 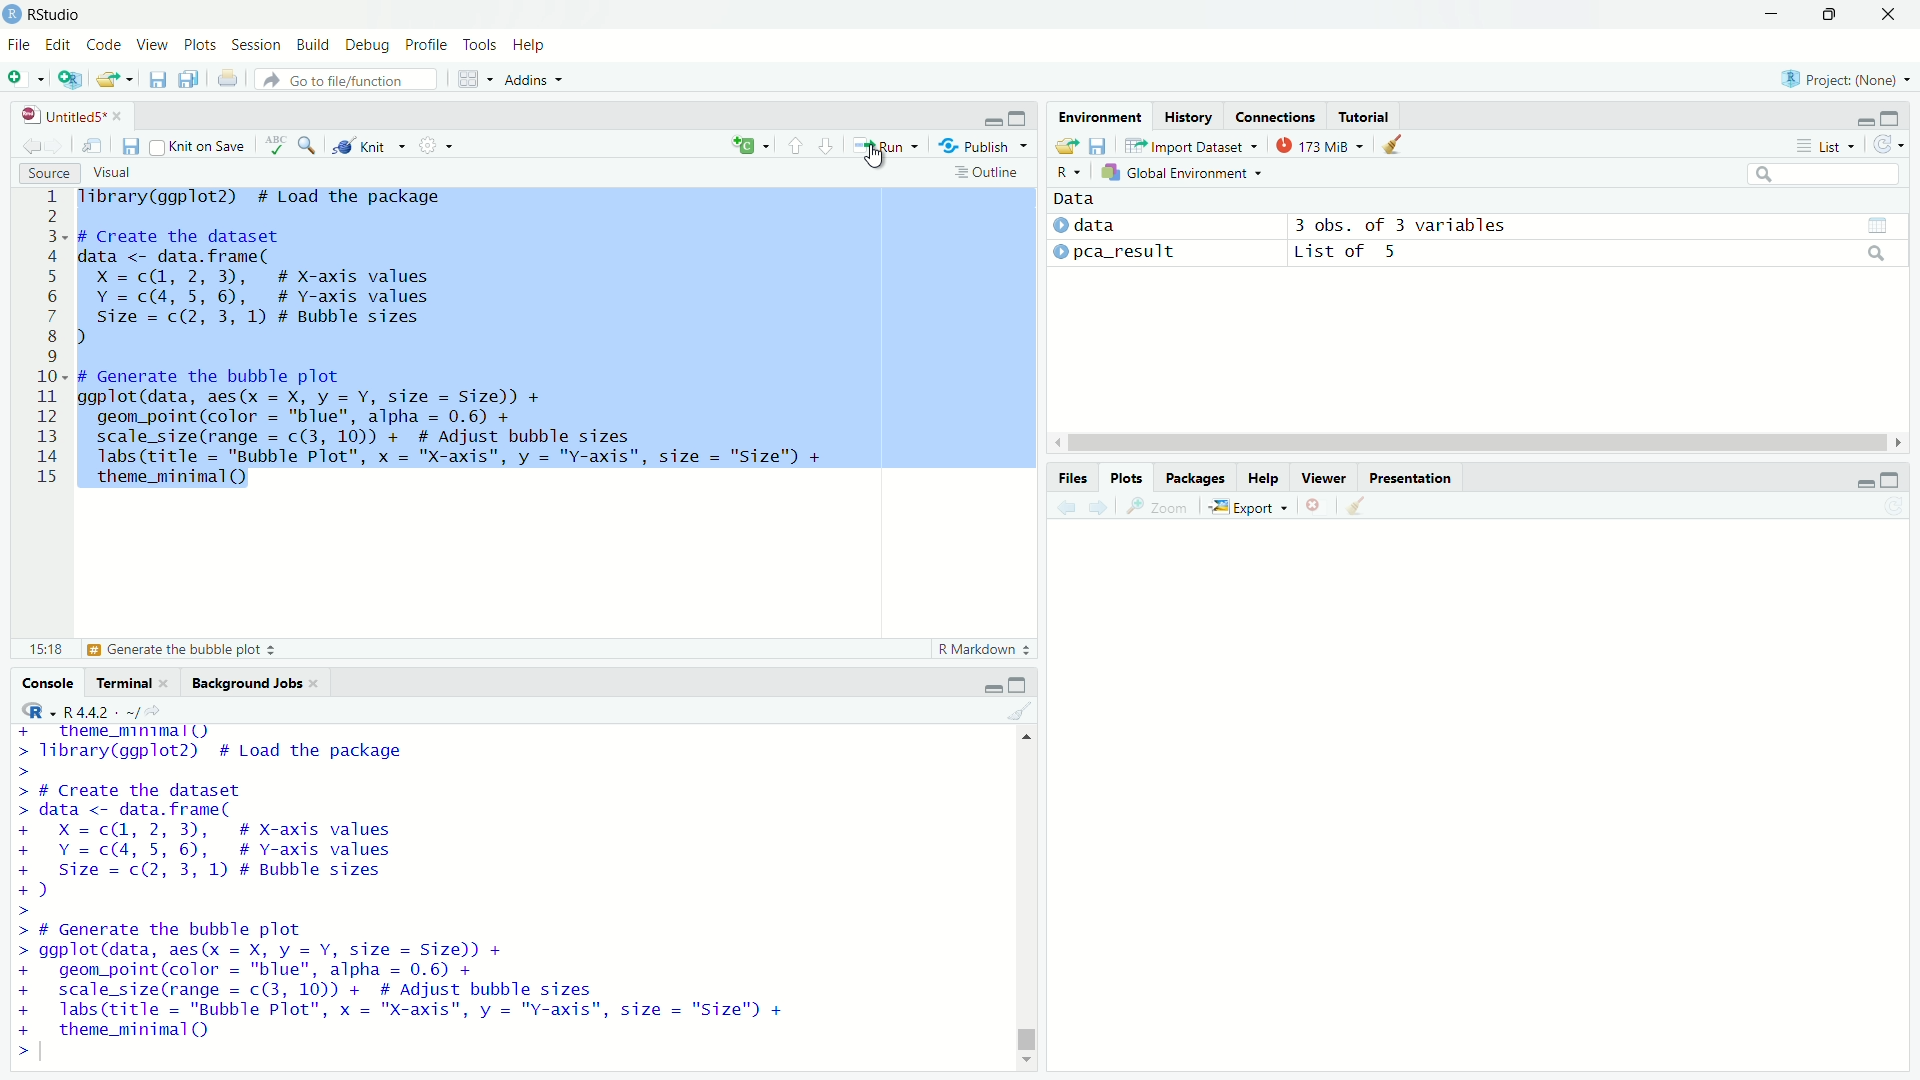 What do you see at coordinates (70, 79) in the screenshot?
I see `new project` at bounding box center [70, 79].